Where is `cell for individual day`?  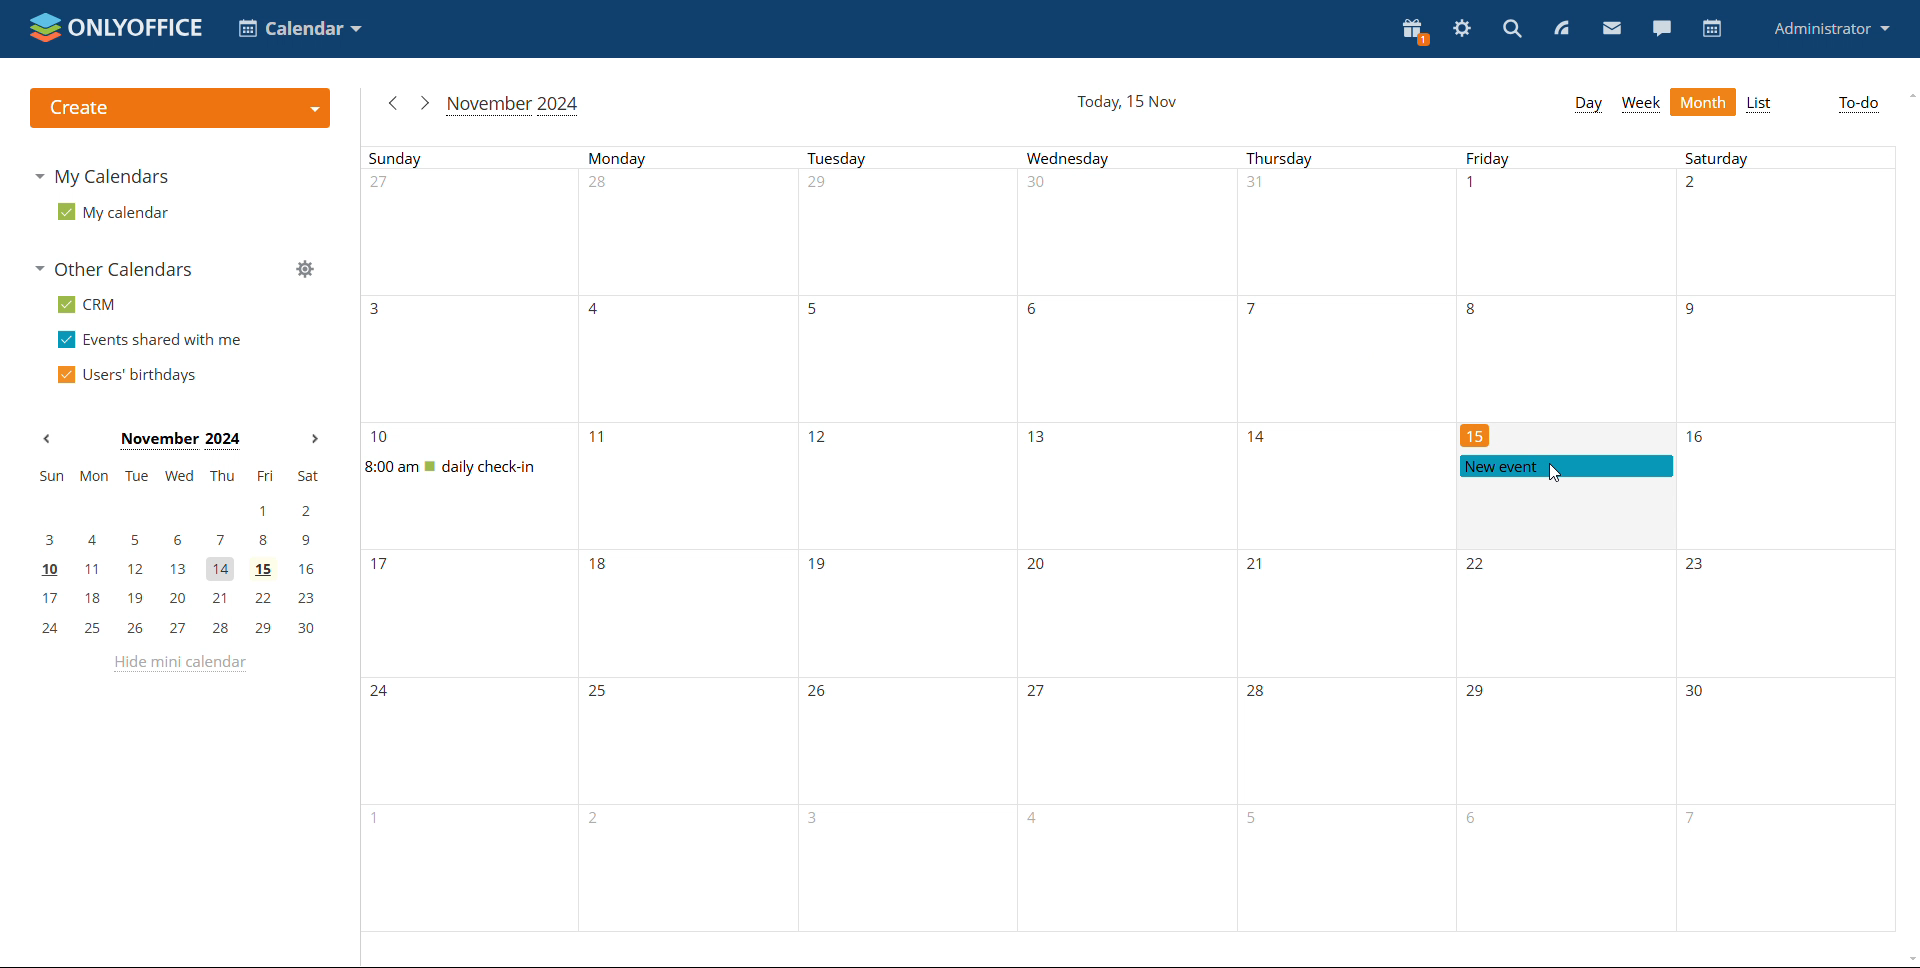 cell for individual day is located at coordinates (834, 315).